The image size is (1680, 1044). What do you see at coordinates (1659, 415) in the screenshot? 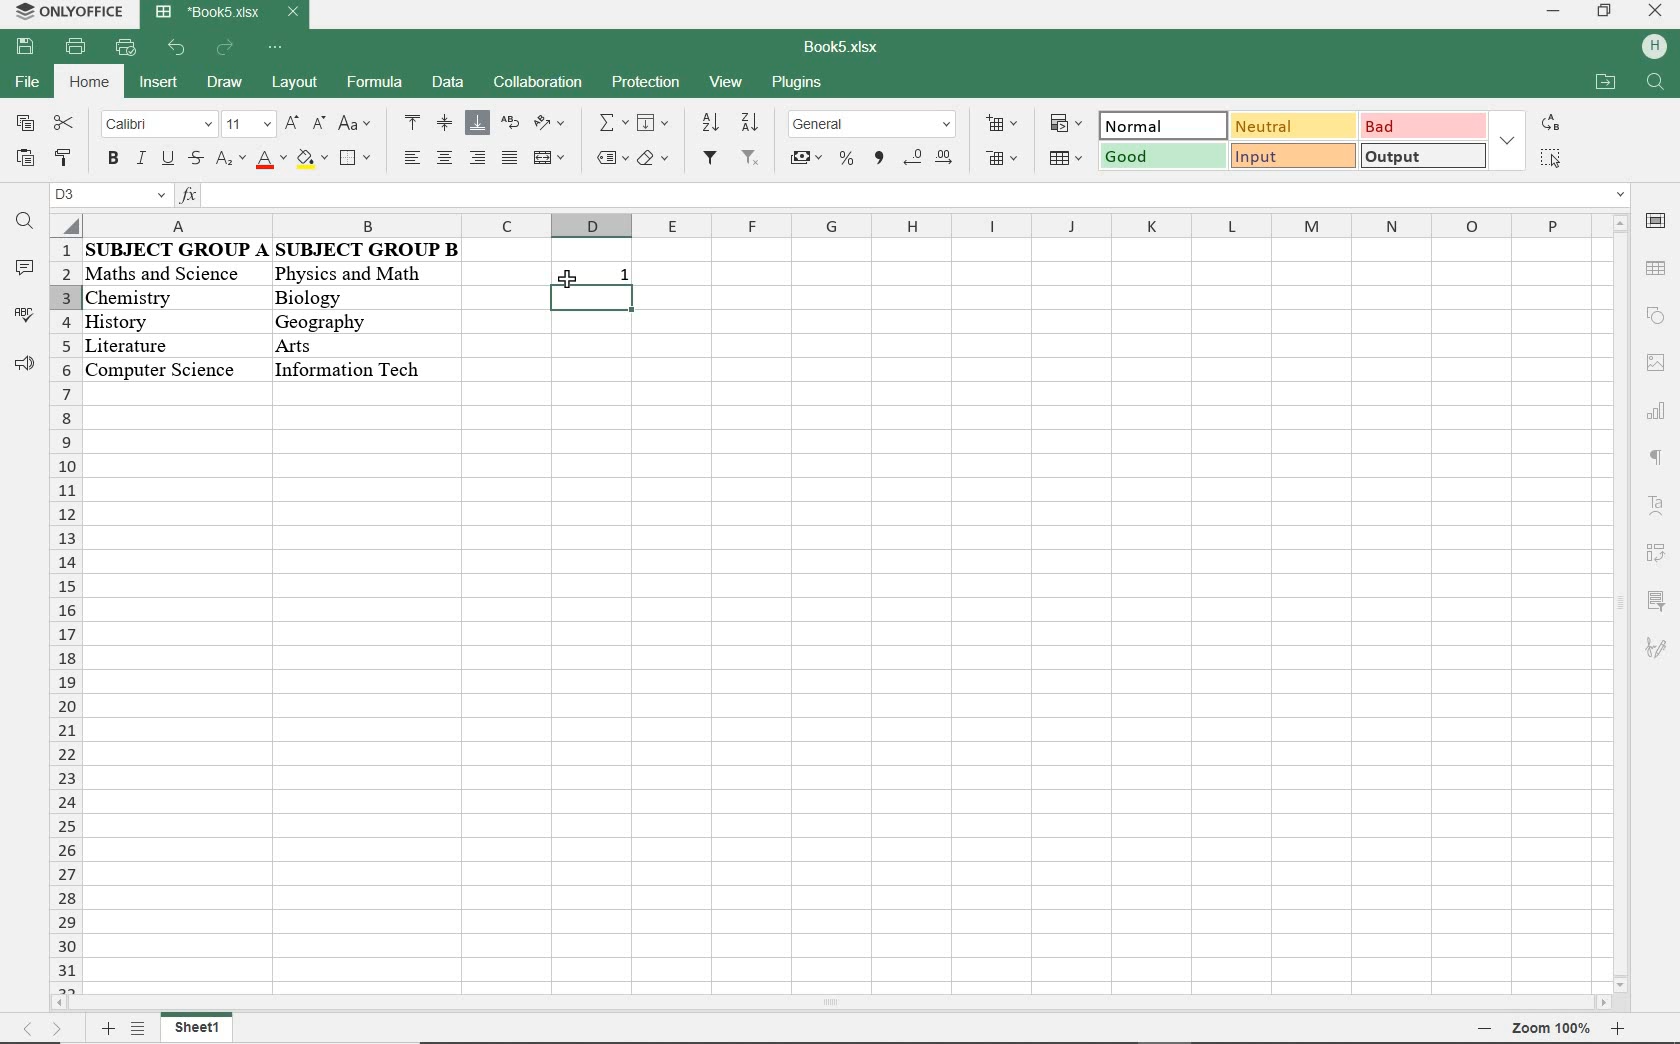
I see `sign` at bounding box center [1659, 415].